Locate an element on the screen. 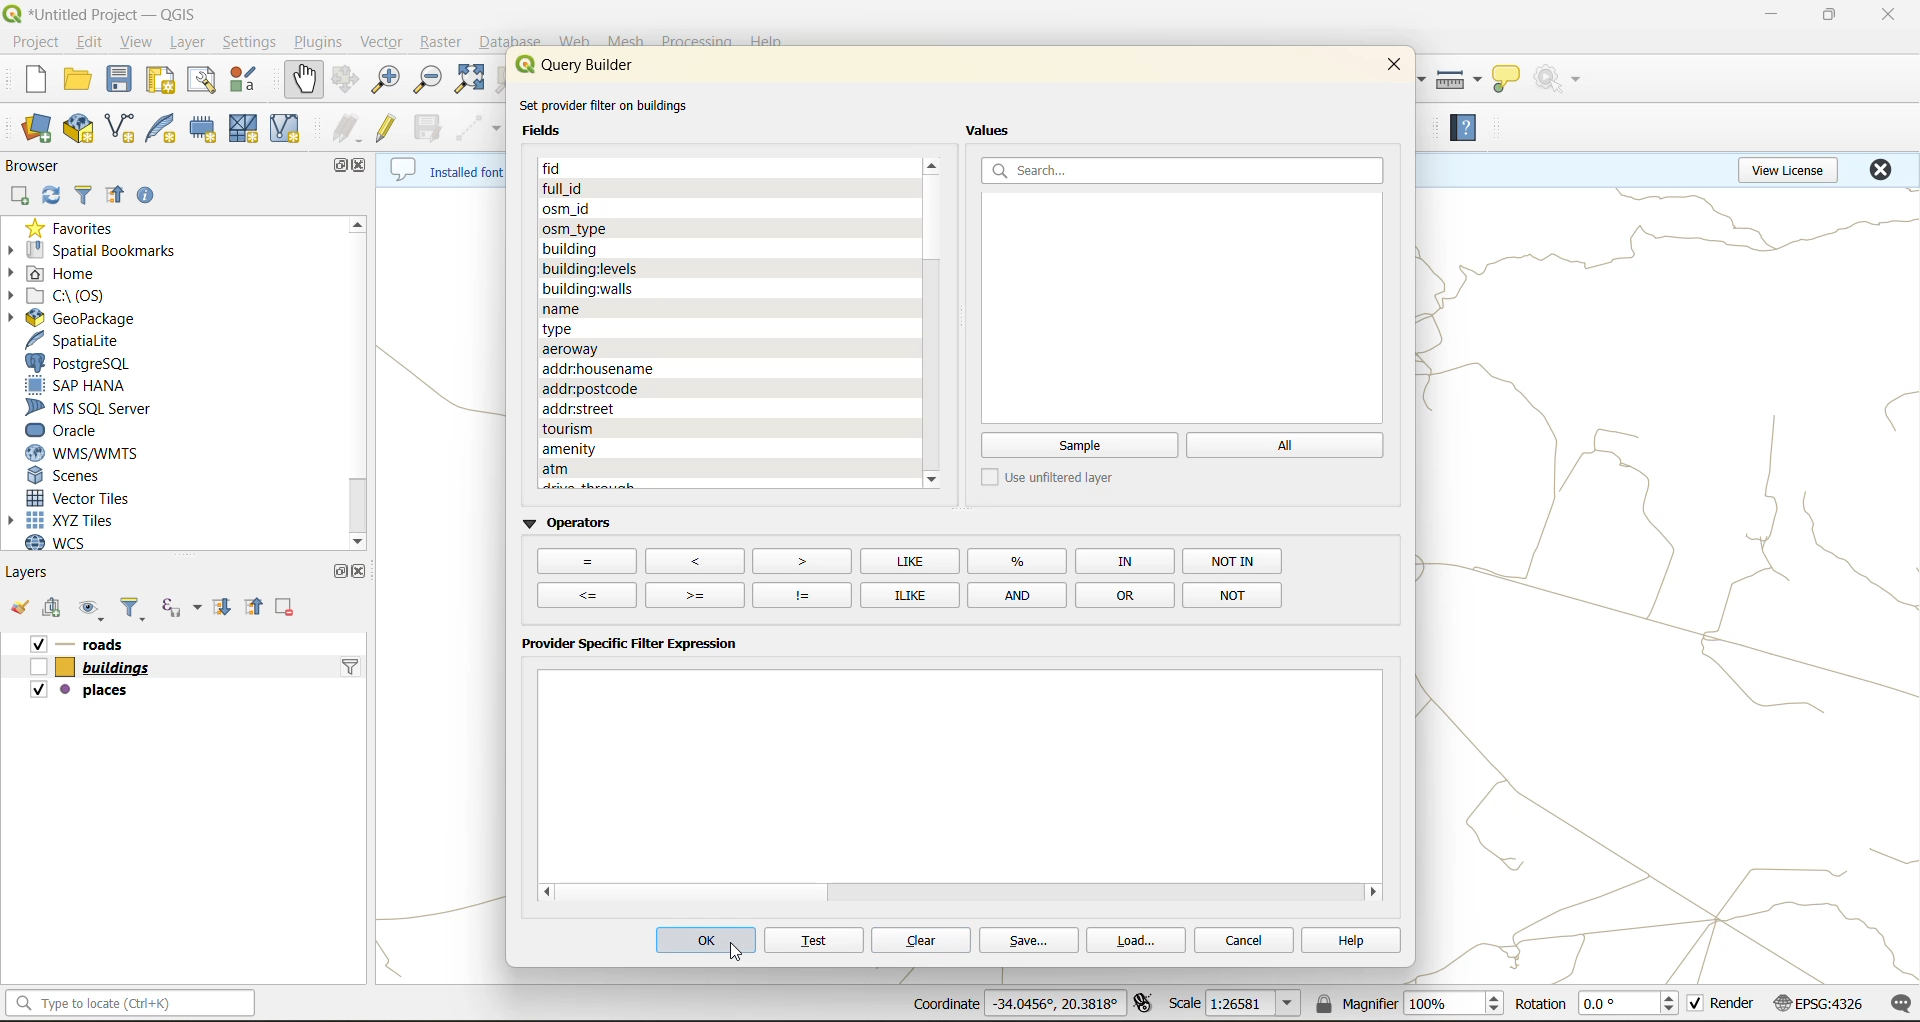 This screenshot has width=1920, height=1022. cleared field is located at coordinates (963, 769).